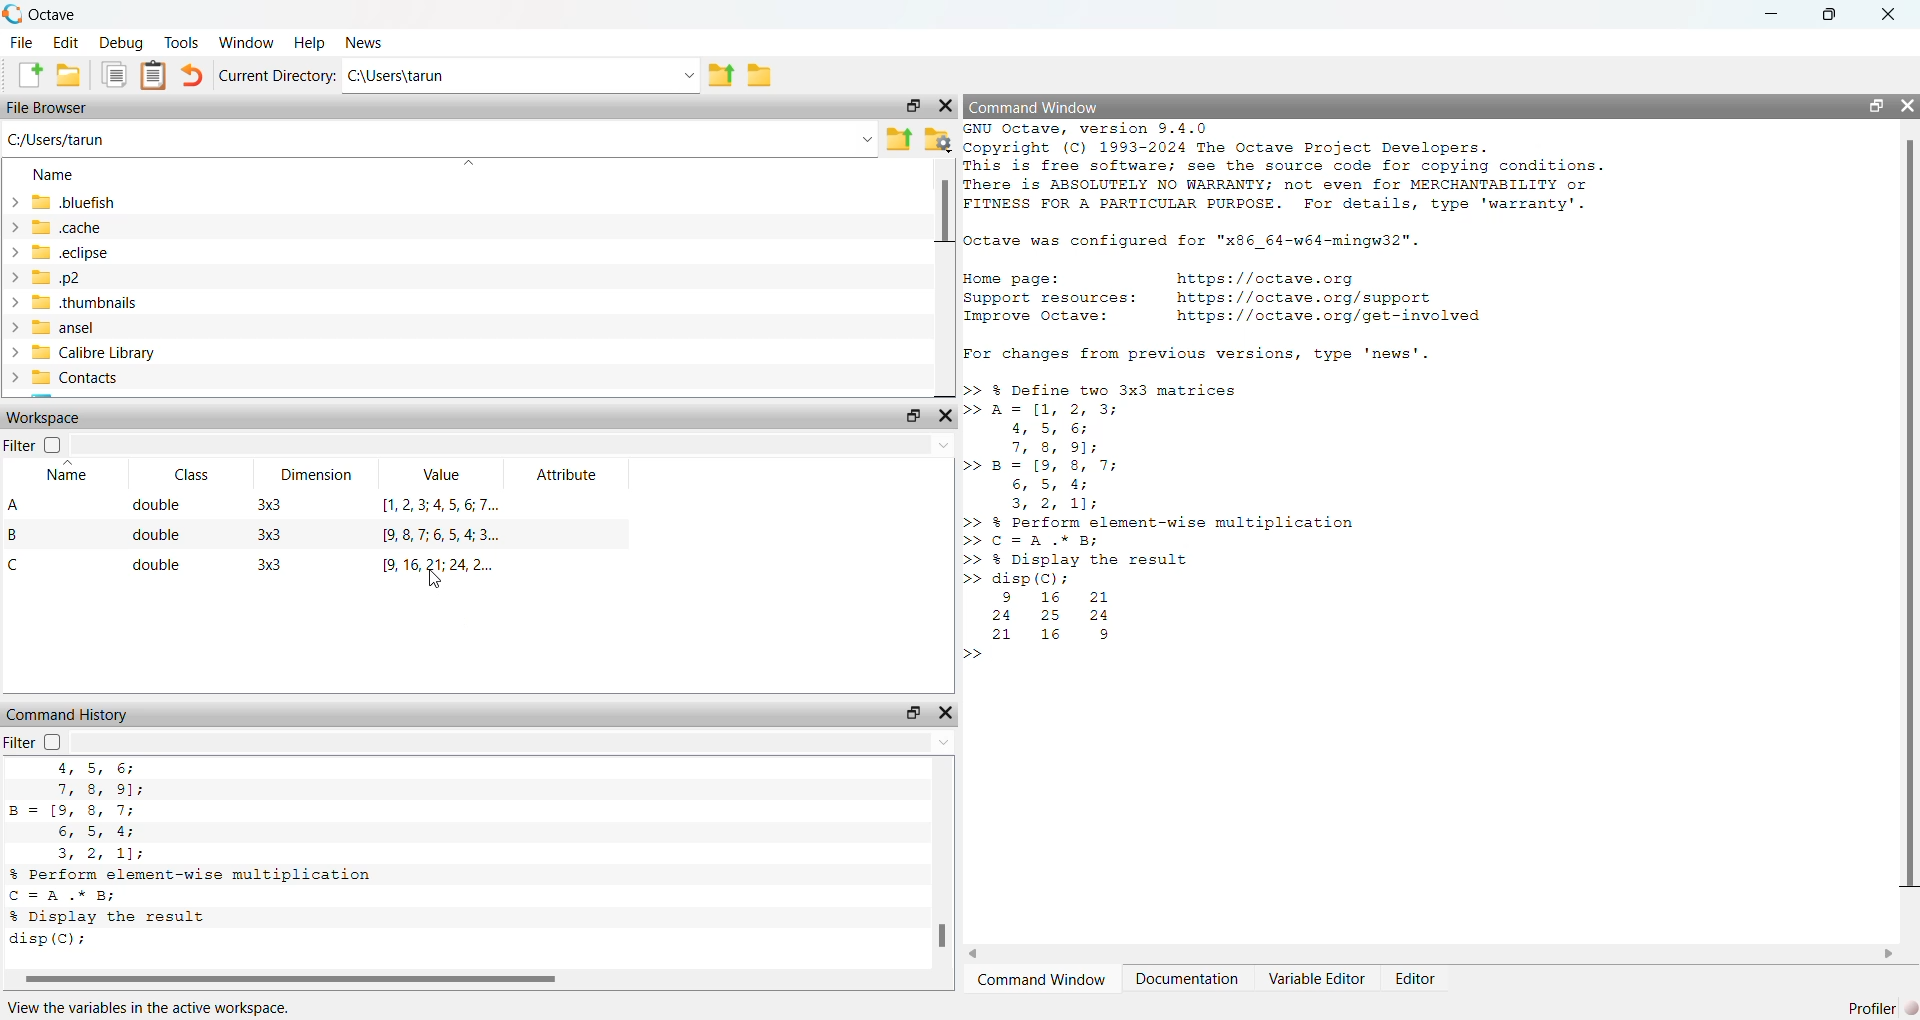 This screenshot has height=1020, width=1920. Describe the element at coordinates (1891, 15) in the screenshot. I see `Close` at that location.